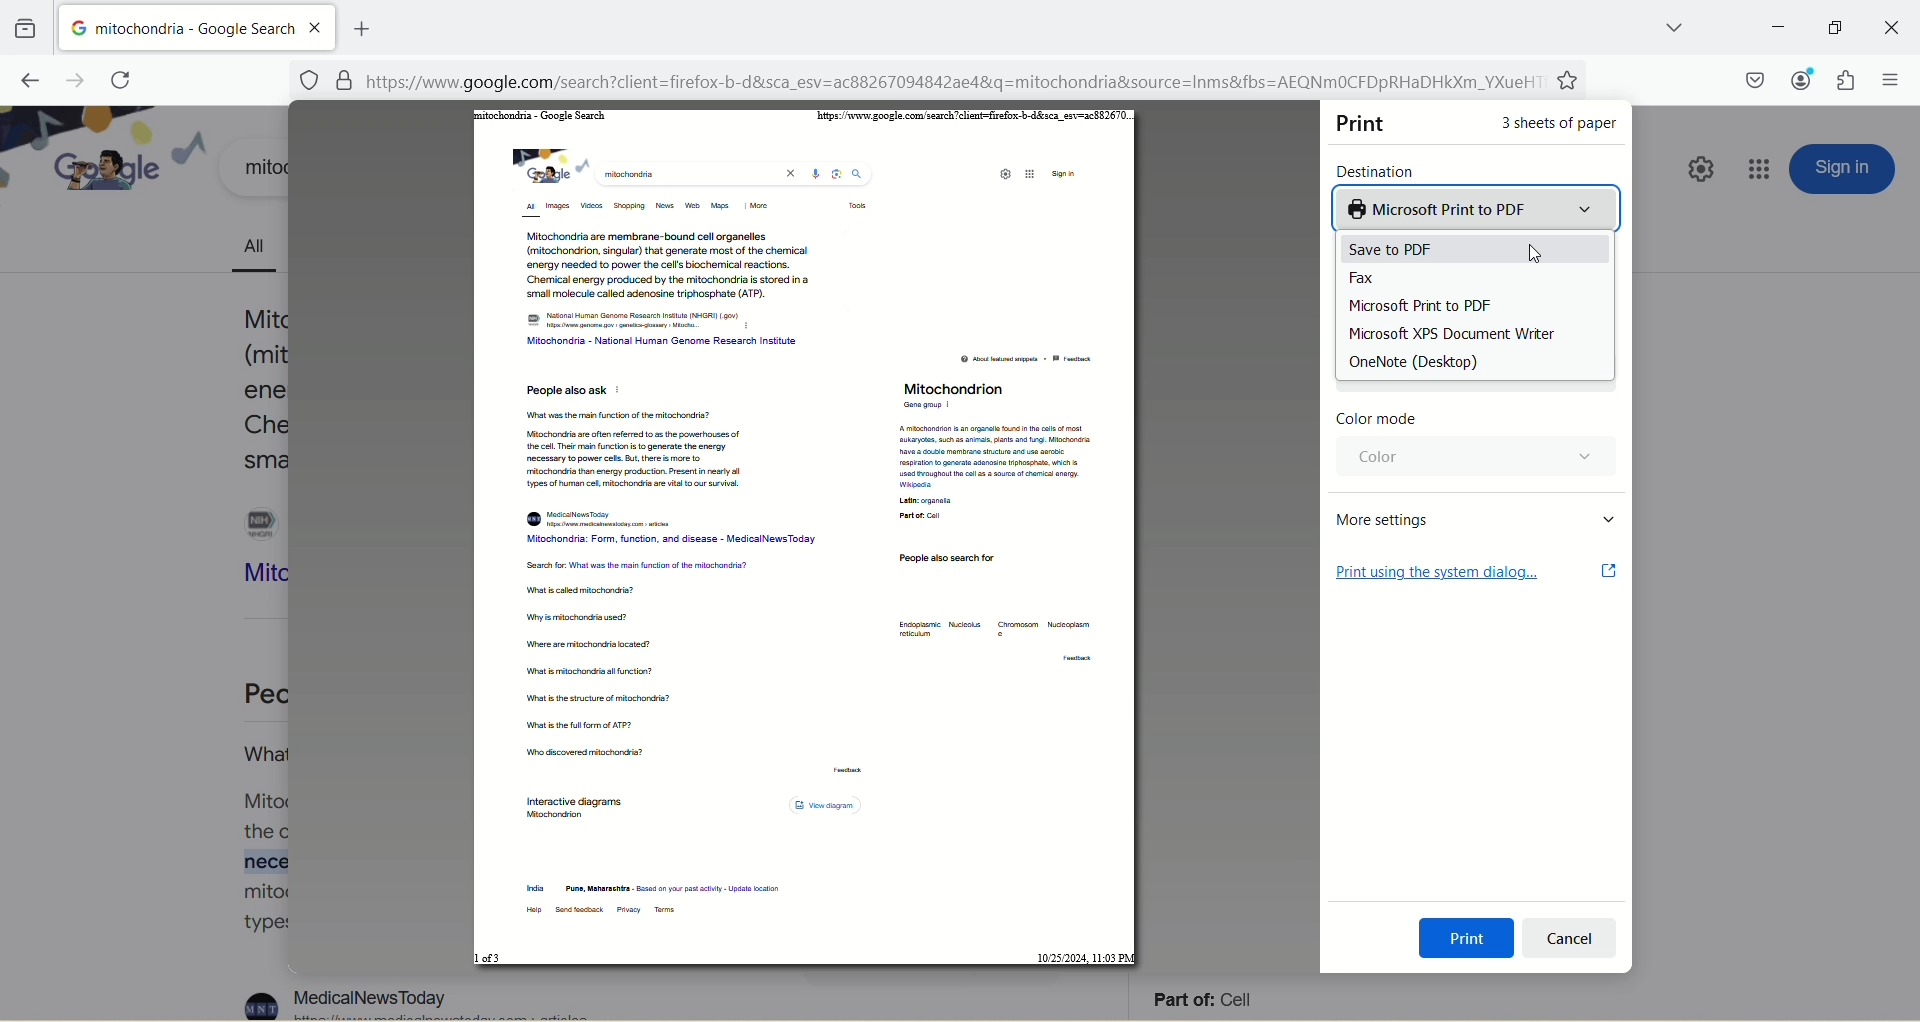 This screenshot has width=1920, height=1022. Describe the element at coordinates (921, 82) in the screenshot. I see `[=] https://www.google.com/search?client=firefox-b-d&sca_esv=ac88267094842ae48&q=mitochondria&source=Inms&fbs=AEQNmMOCFDpRHaDHkXm_YXueH` at that location.